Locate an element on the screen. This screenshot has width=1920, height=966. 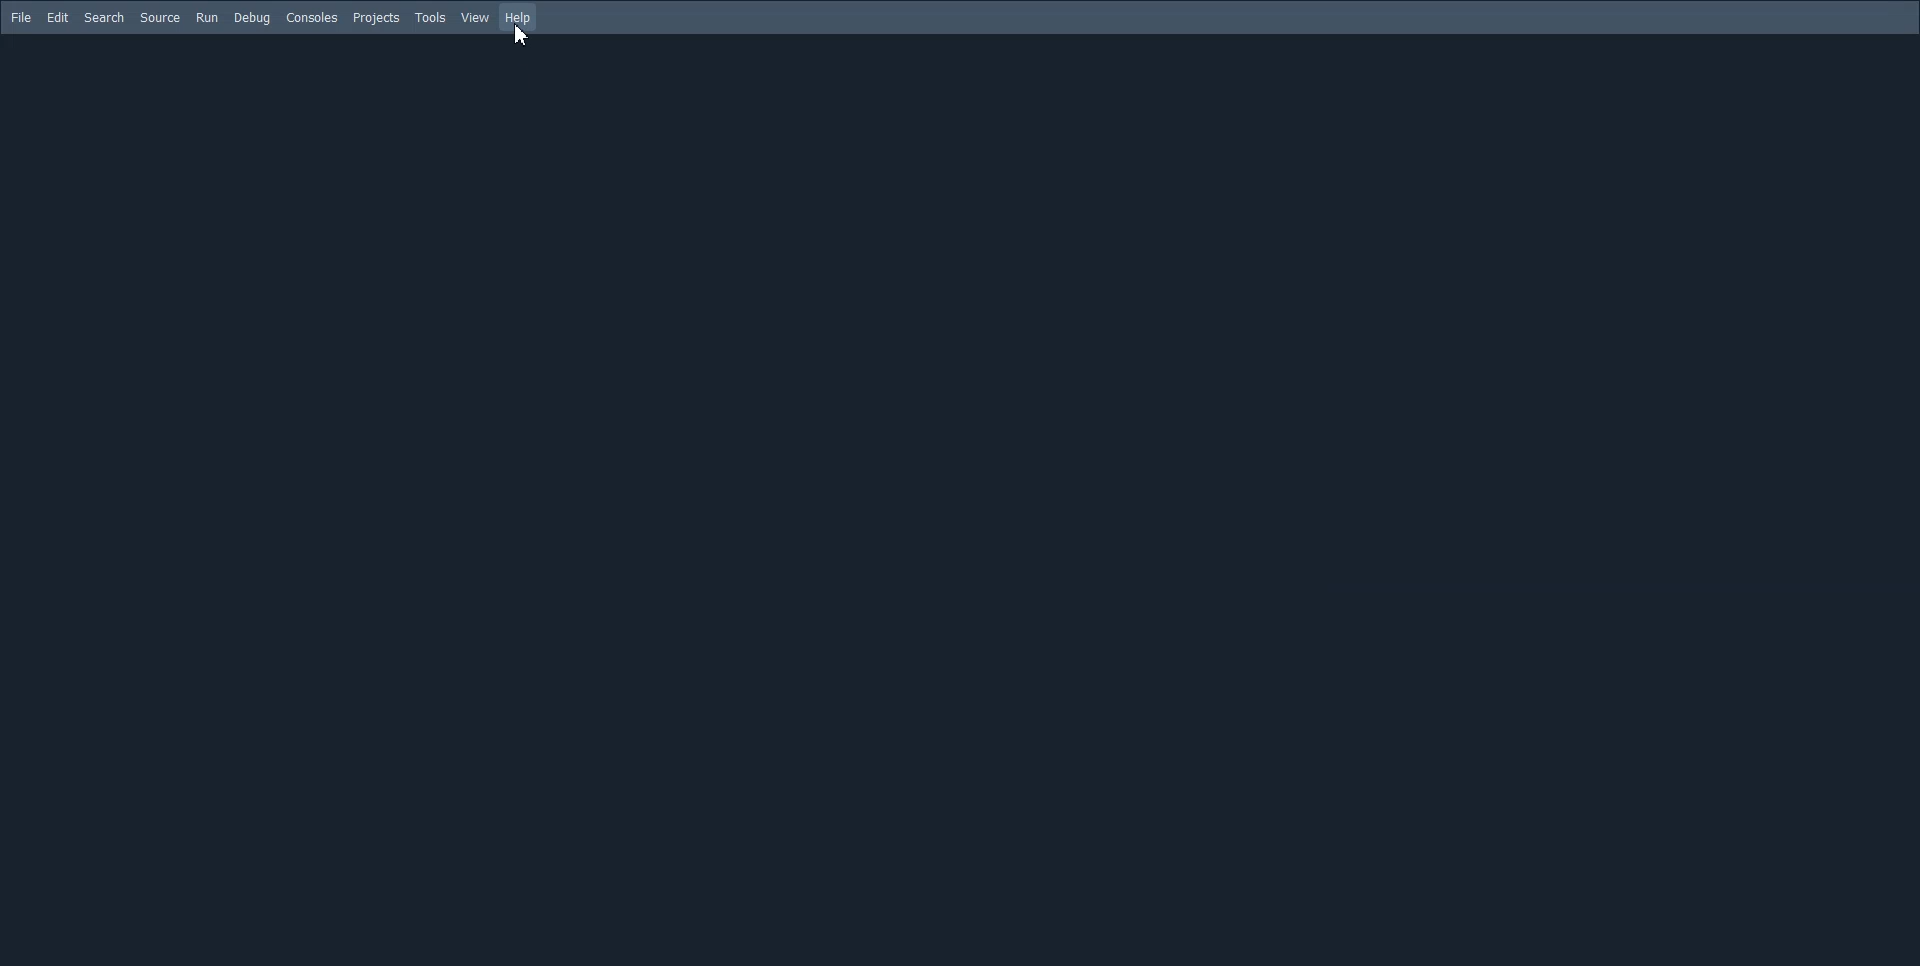
Consoles is located at coordinates (311, 17).